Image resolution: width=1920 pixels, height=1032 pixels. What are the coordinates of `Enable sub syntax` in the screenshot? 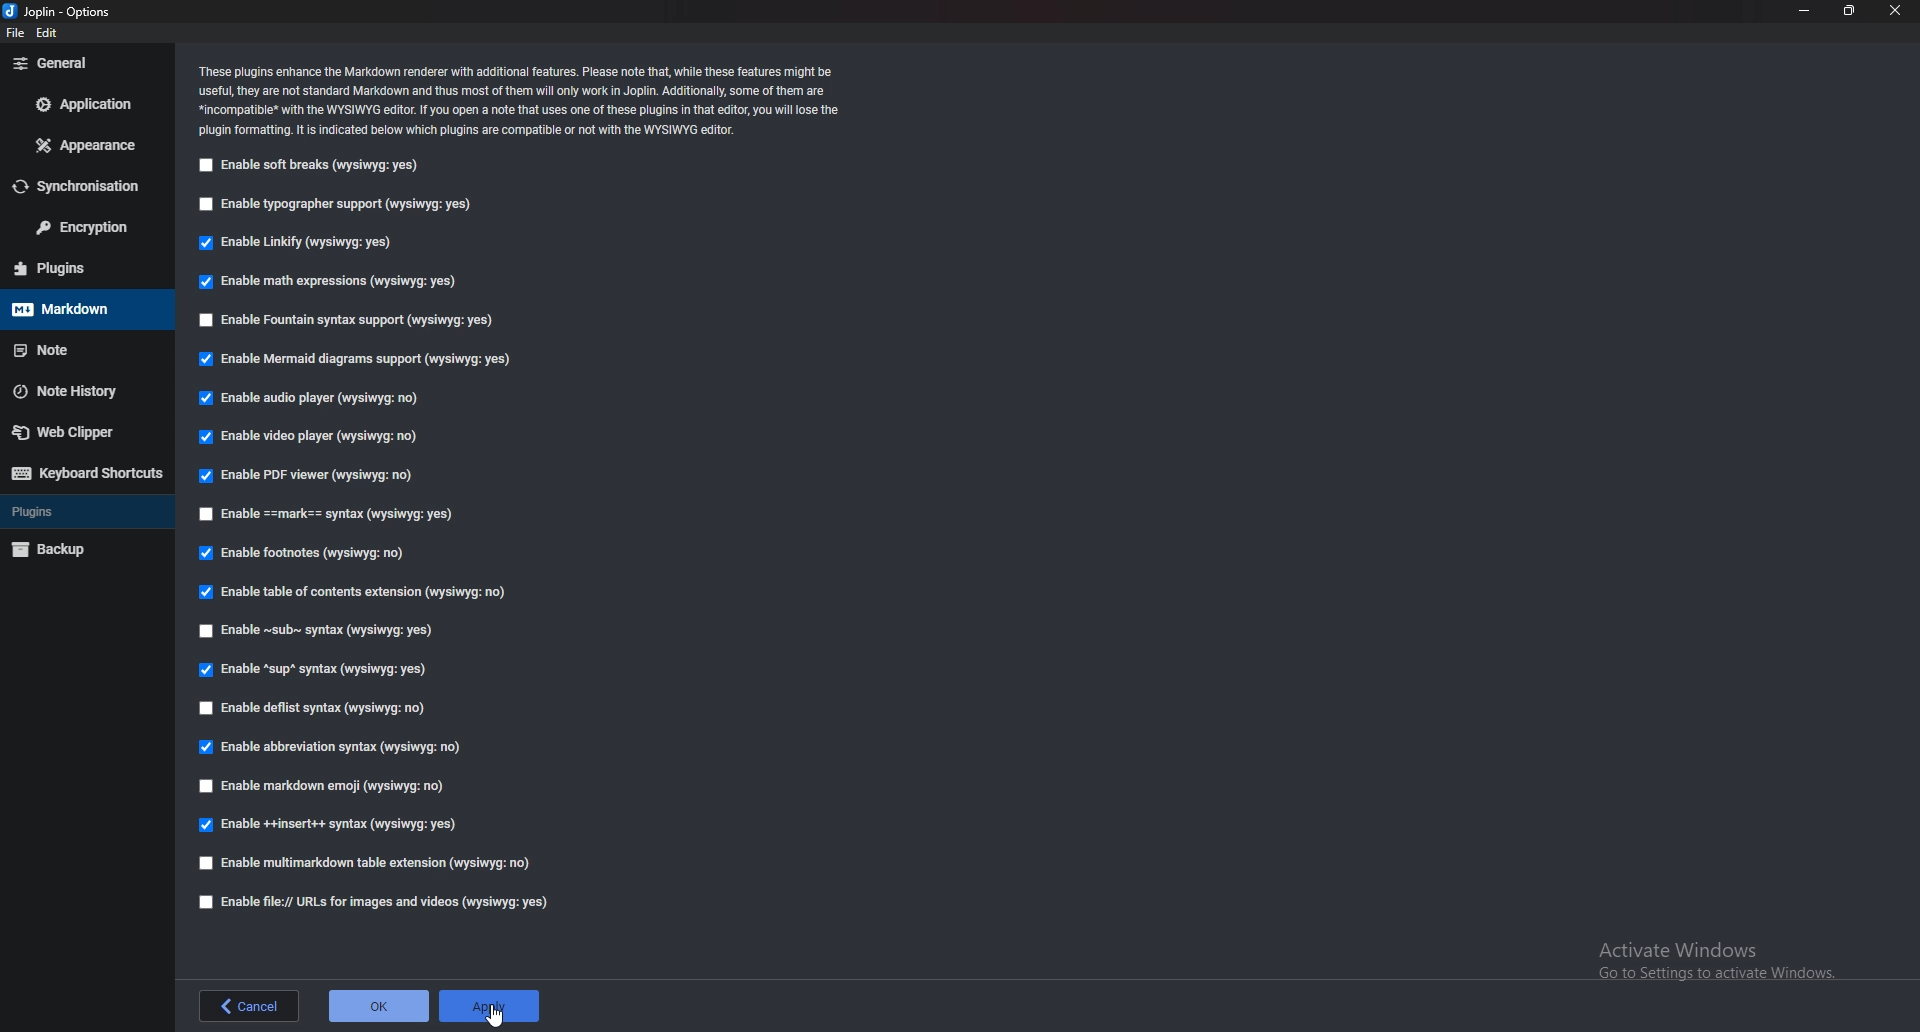 It's located at (317, 632).